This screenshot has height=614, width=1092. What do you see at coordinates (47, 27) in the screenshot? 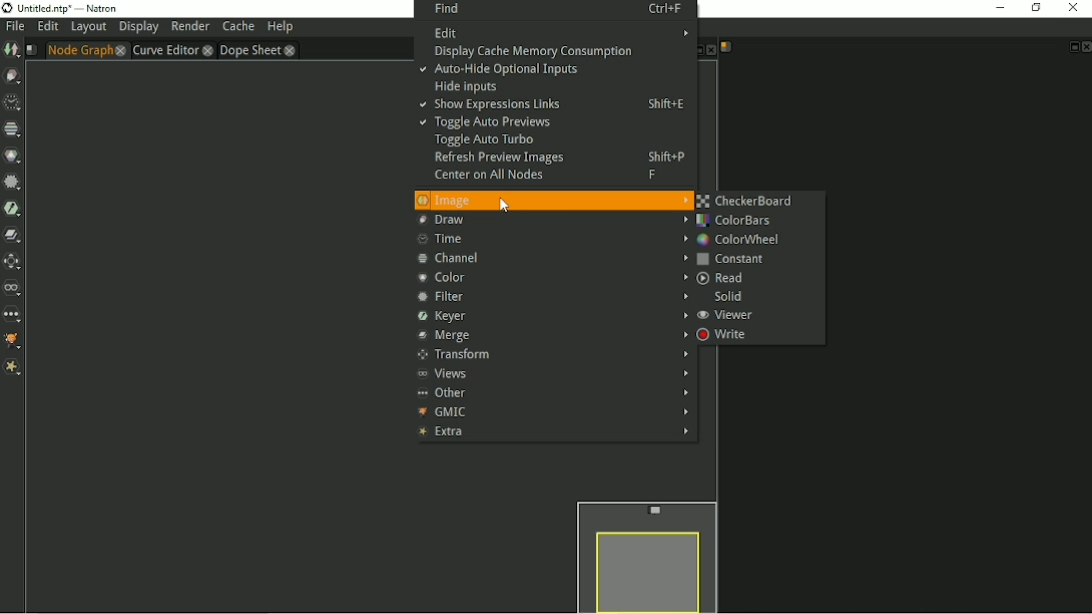
I see `Edit` at bounding box center [47, 27].